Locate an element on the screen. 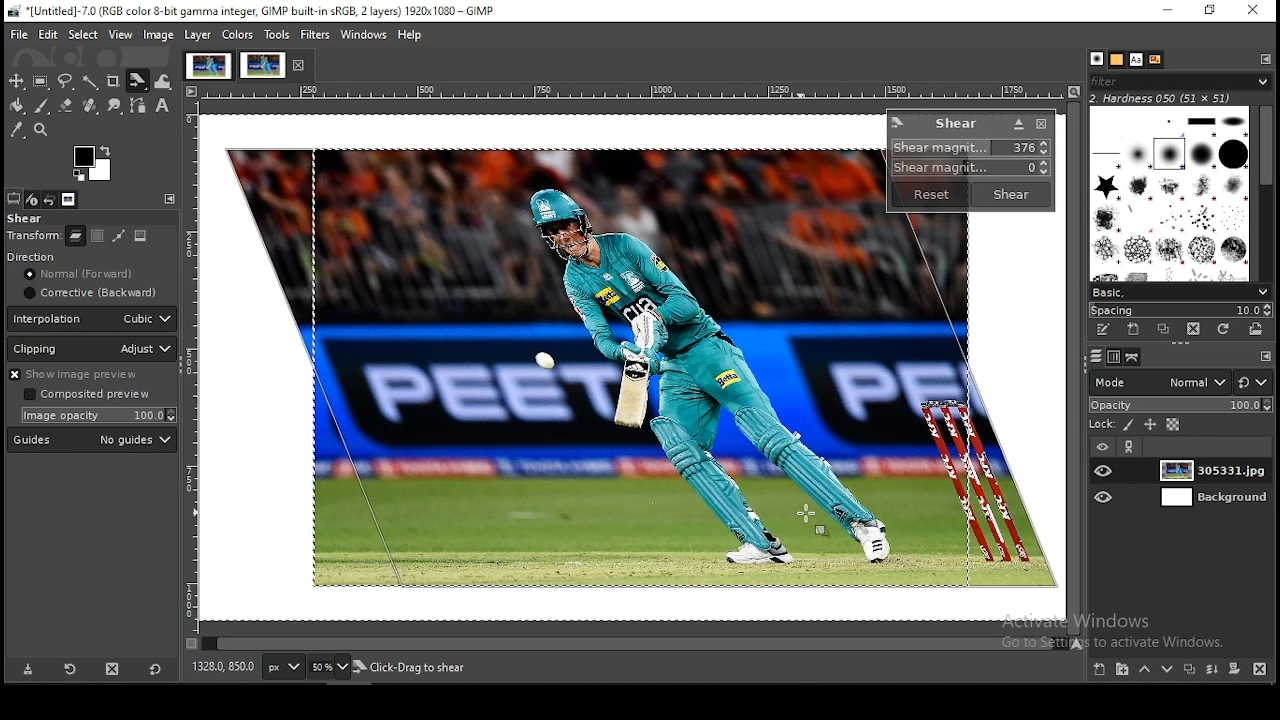 This screenshot has height=720, width=1280. switch between modes is located at coordinates (1255, 383).